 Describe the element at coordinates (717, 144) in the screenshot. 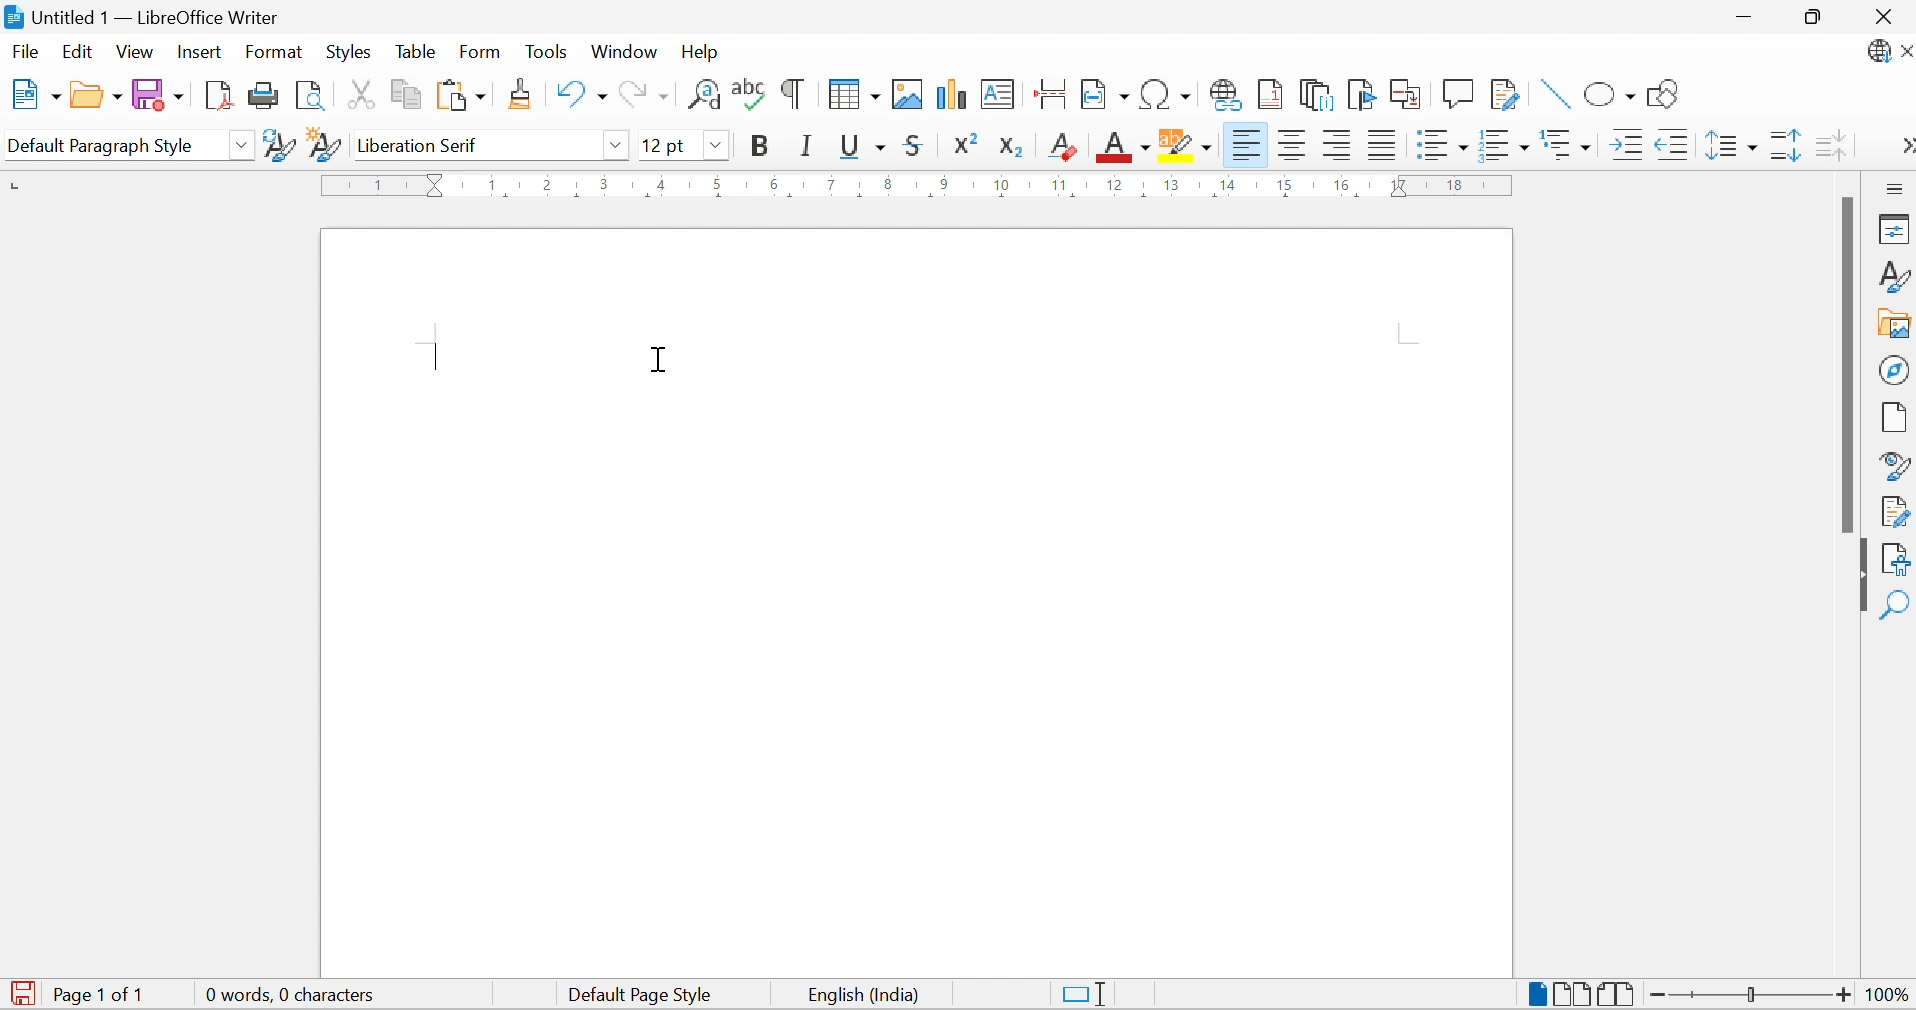

I see `Drop Down` at that location.